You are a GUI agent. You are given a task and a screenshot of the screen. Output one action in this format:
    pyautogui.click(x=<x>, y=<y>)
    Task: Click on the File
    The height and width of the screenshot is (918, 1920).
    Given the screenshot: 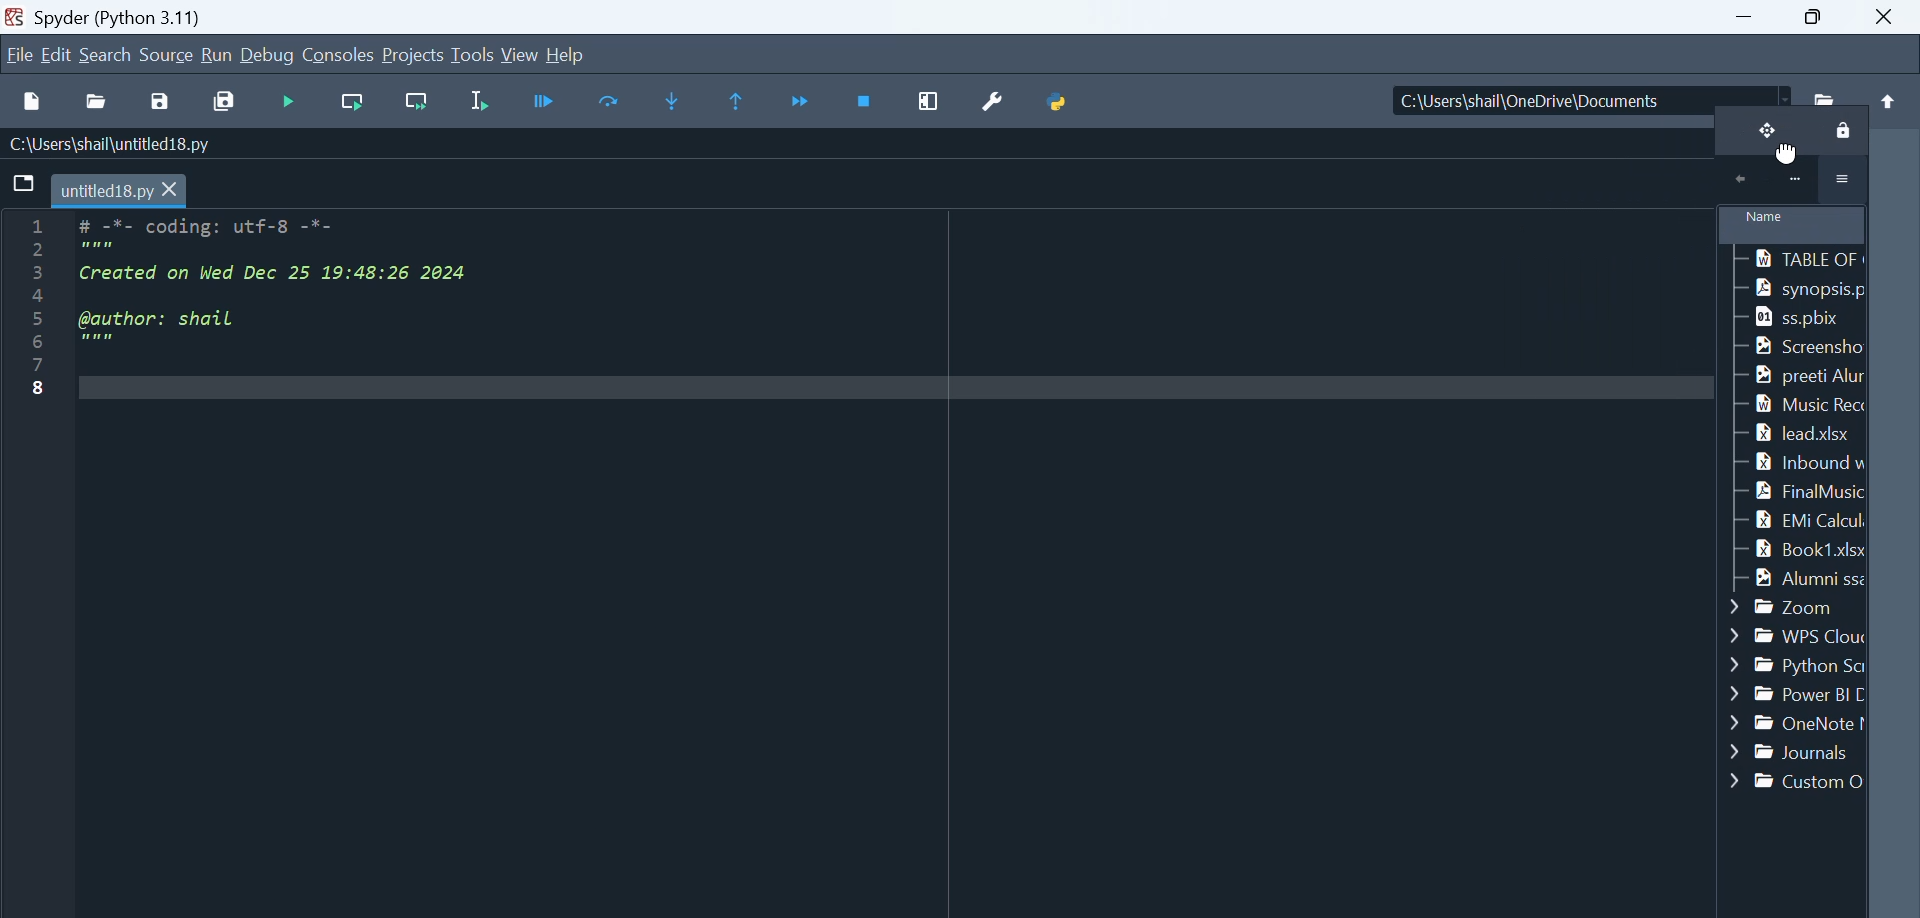 What is the action you would take?
    pyautogui.click(x=19, y=52)
    